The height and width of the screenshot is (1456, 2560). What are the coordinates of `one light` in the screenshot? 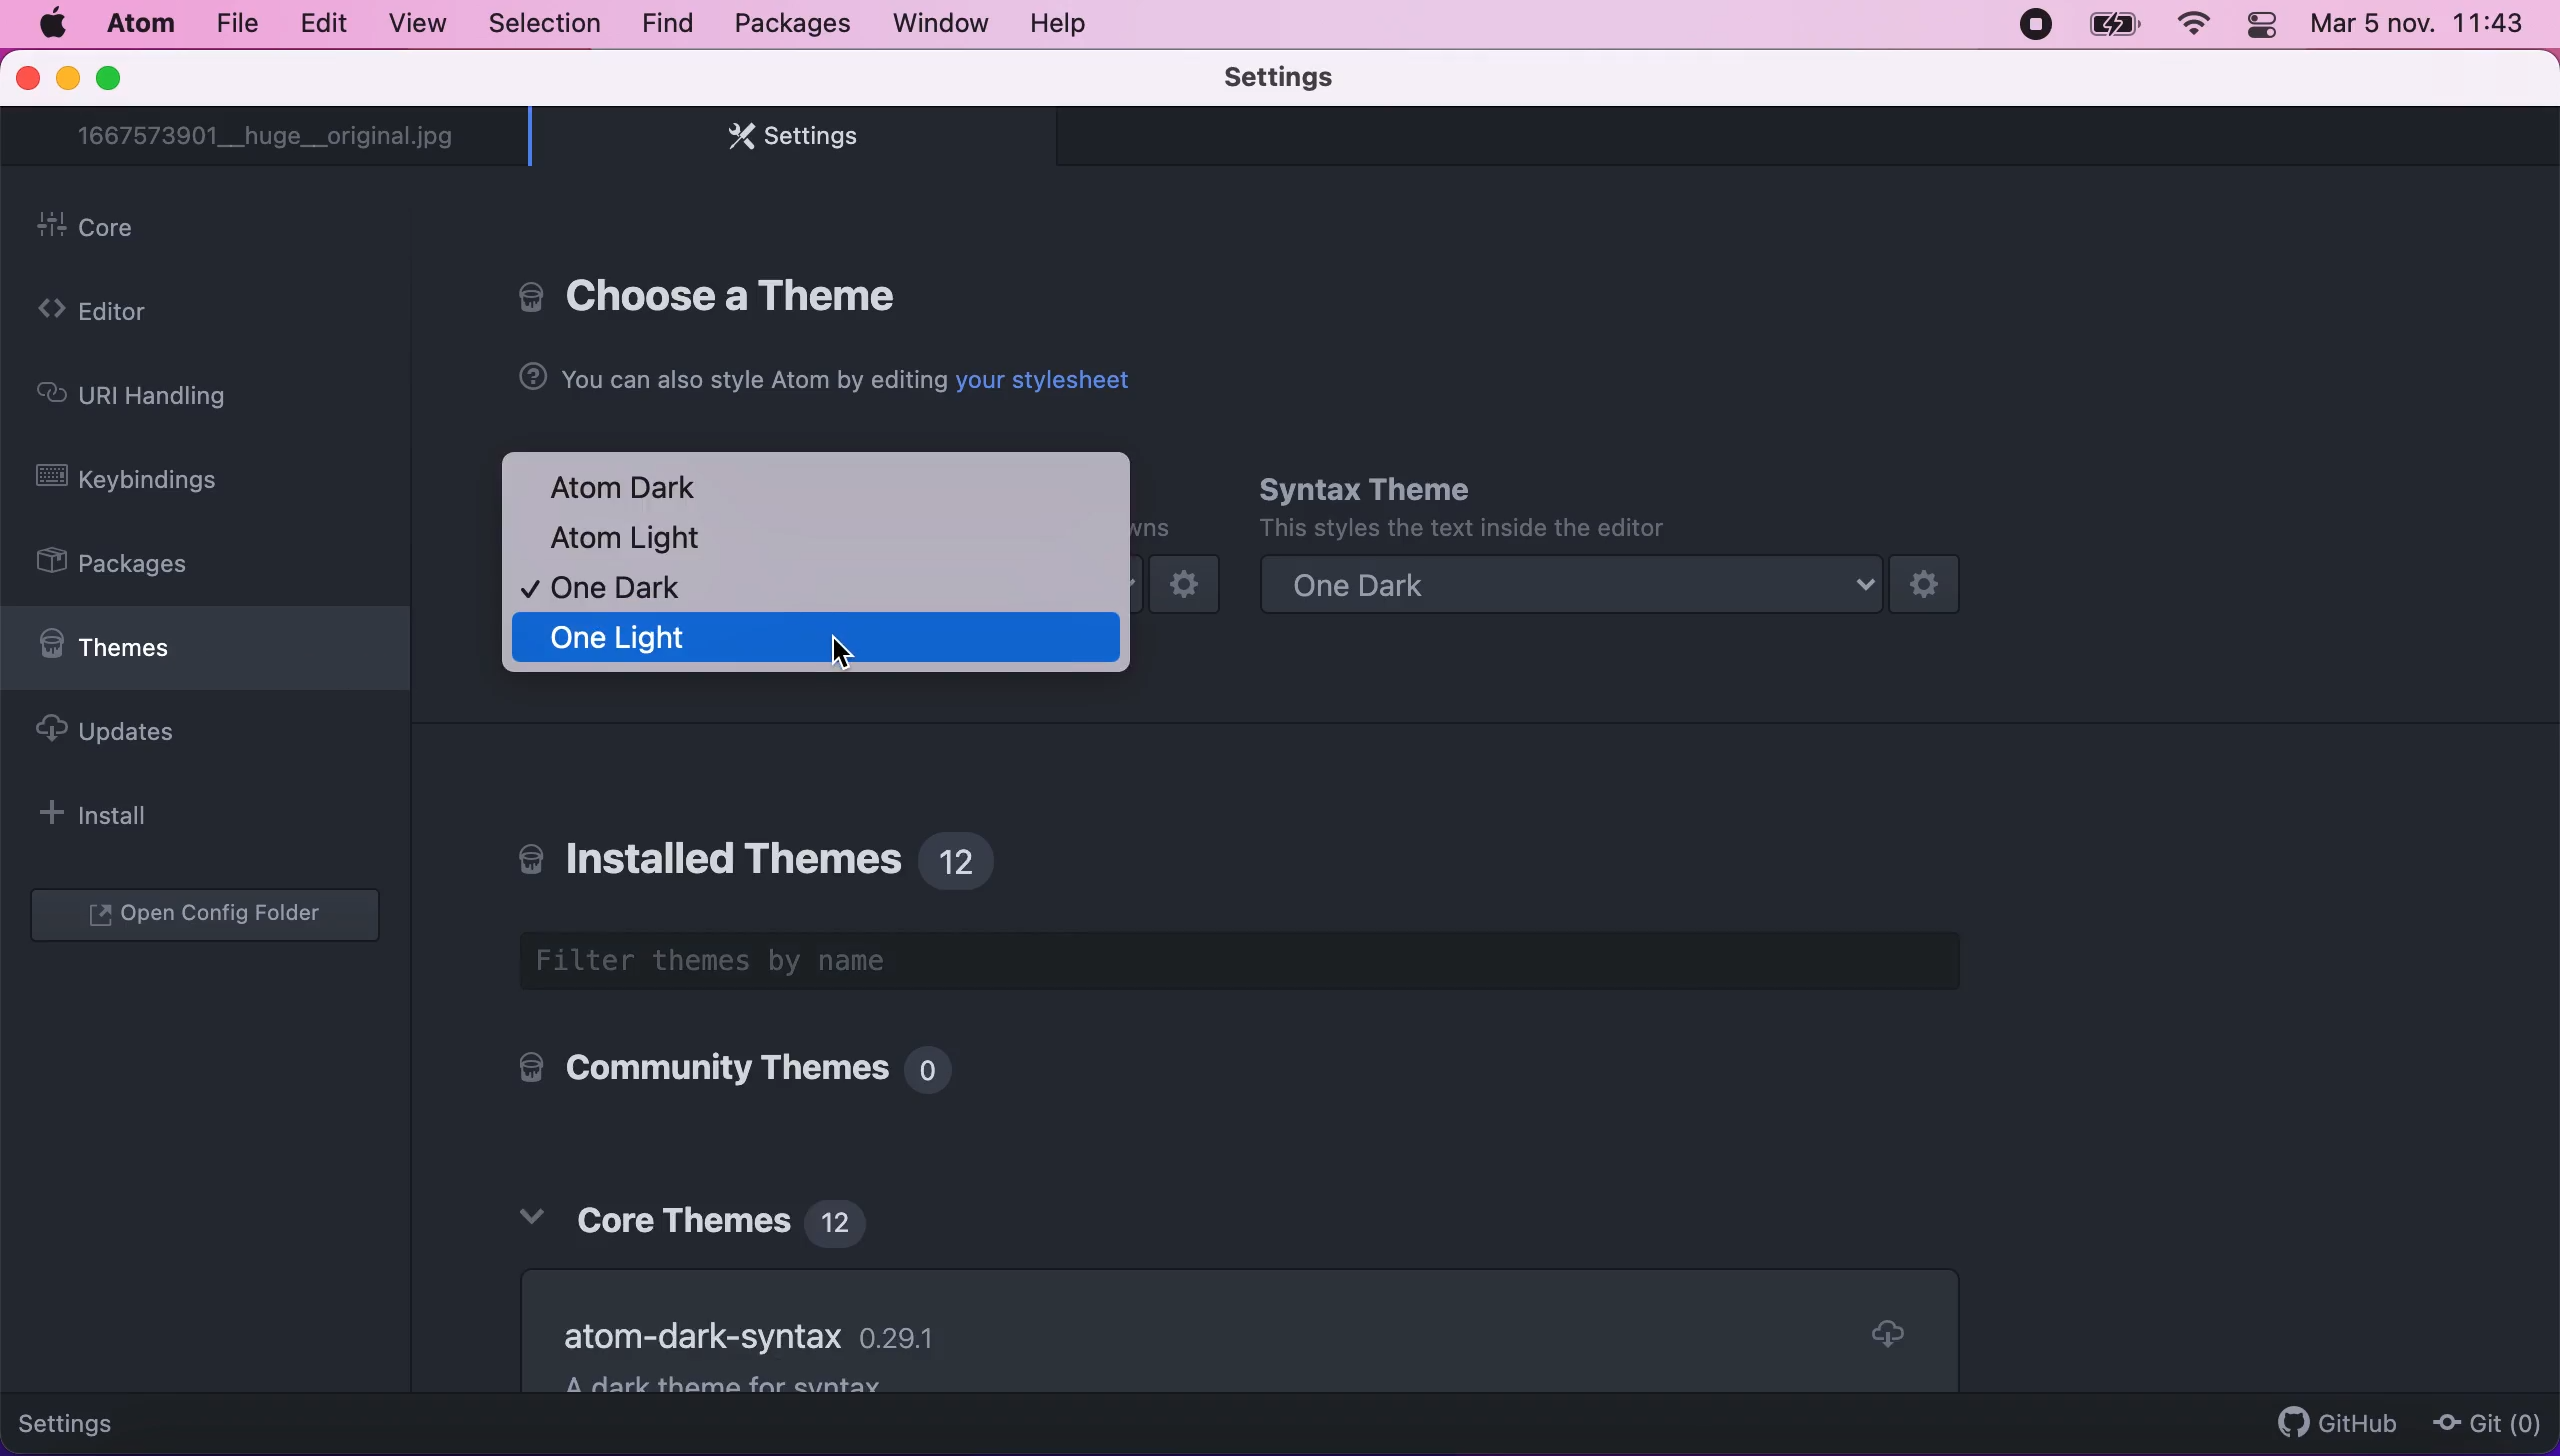 It's located at (816, 640).